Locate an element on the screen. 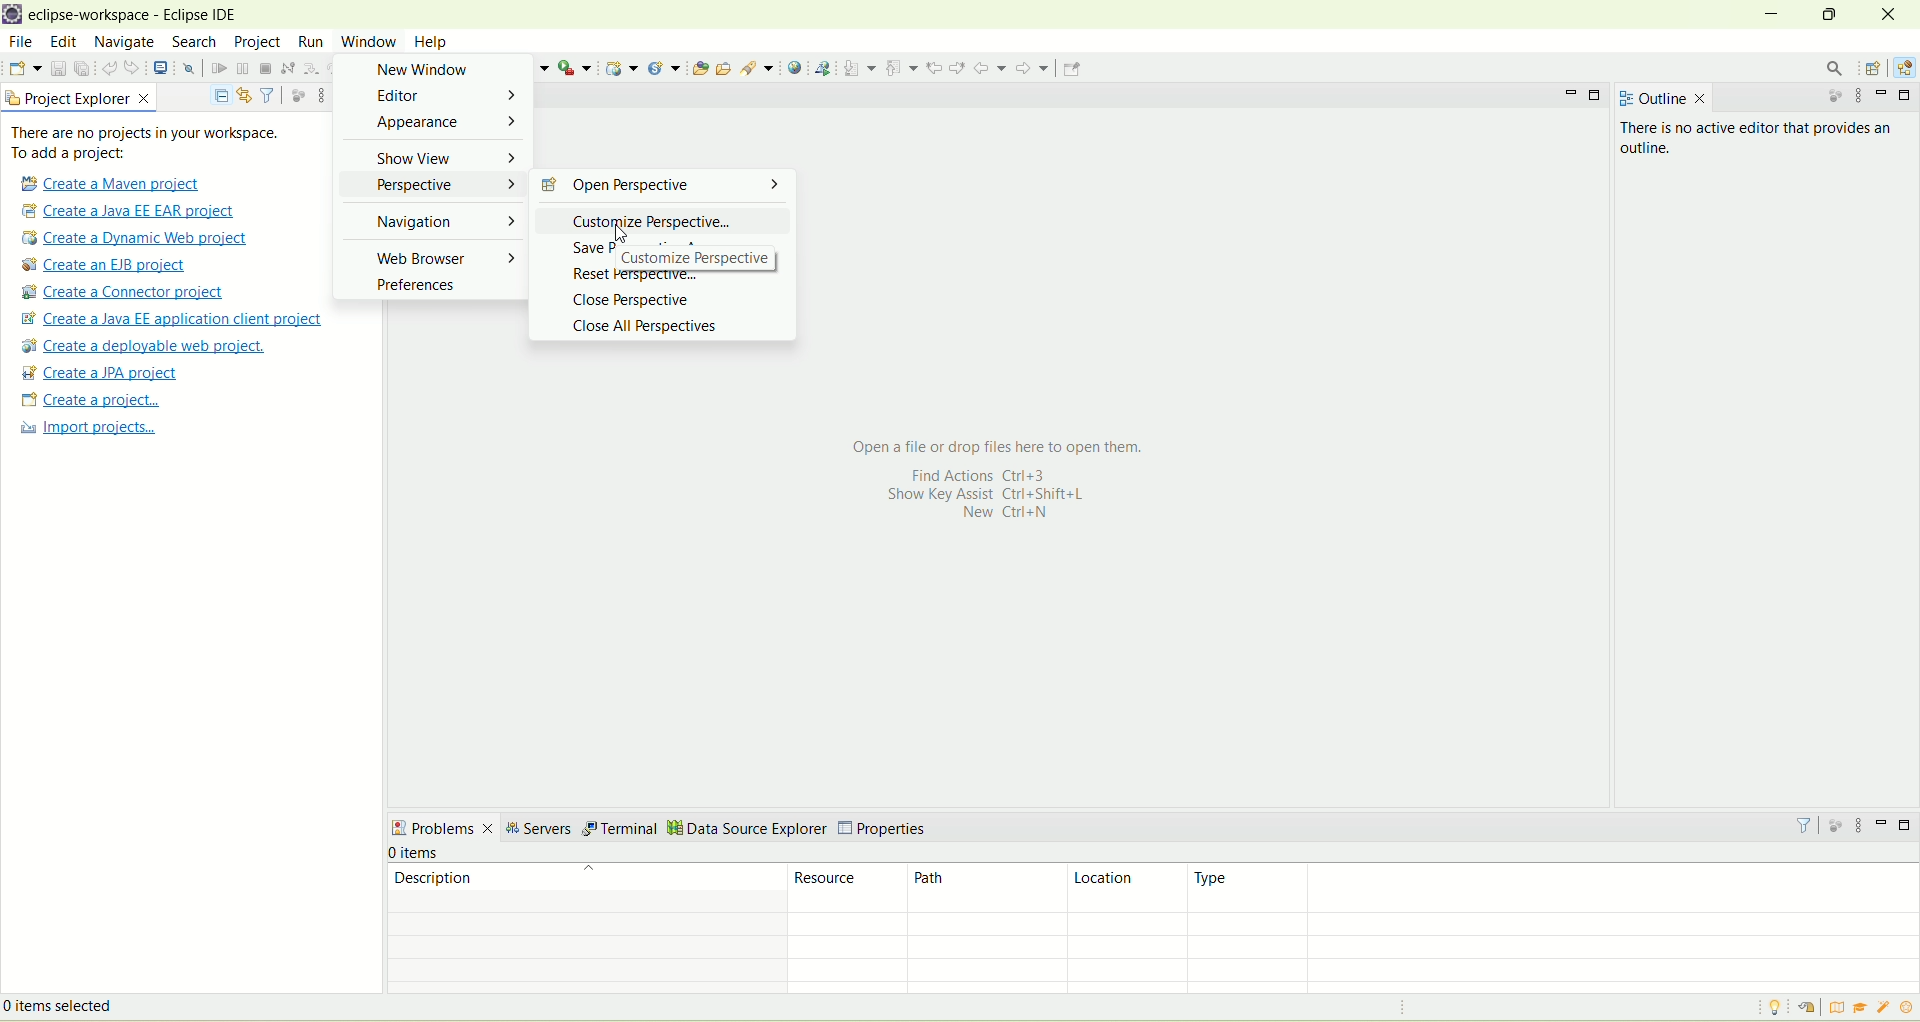  create a dynamic web project is located at coordinates (139, 238).